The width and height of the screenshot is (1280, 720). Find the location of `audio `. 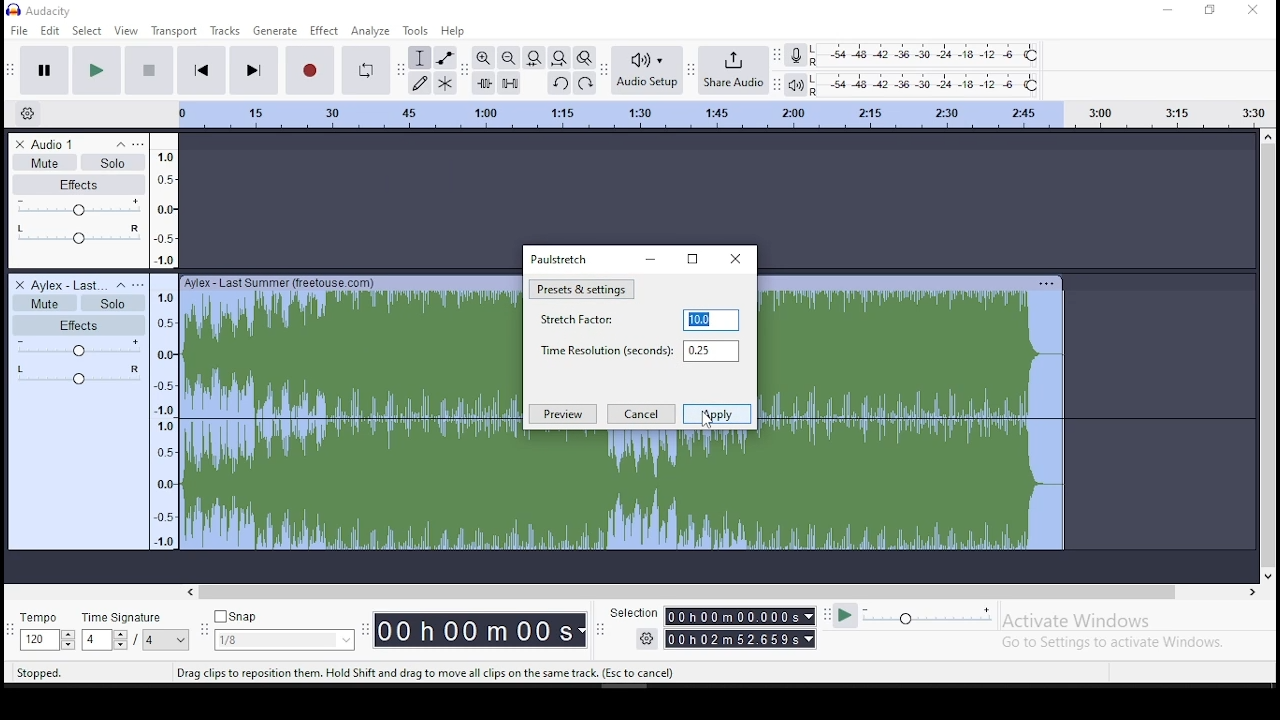

audio  is located at coordinates (65, 284).